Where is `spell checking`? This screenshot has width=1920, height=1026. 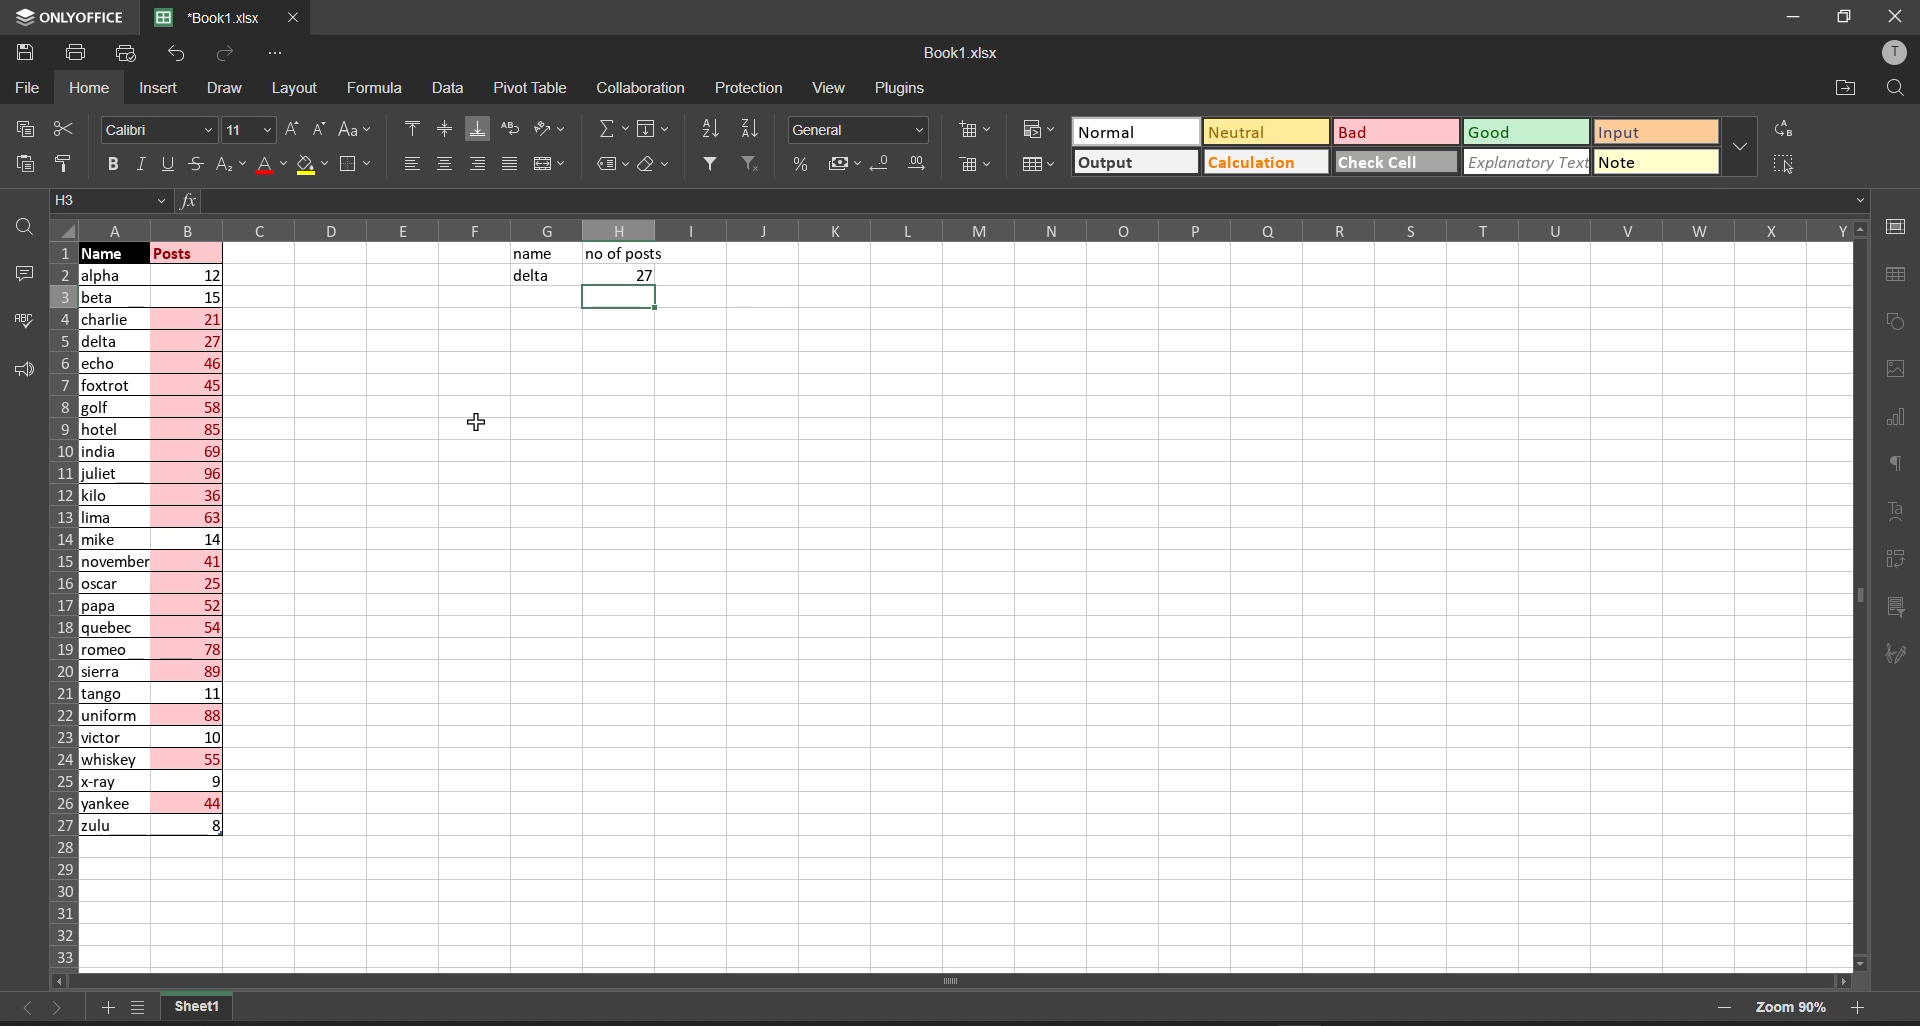 spell checking is located at coordinates (19, 320).